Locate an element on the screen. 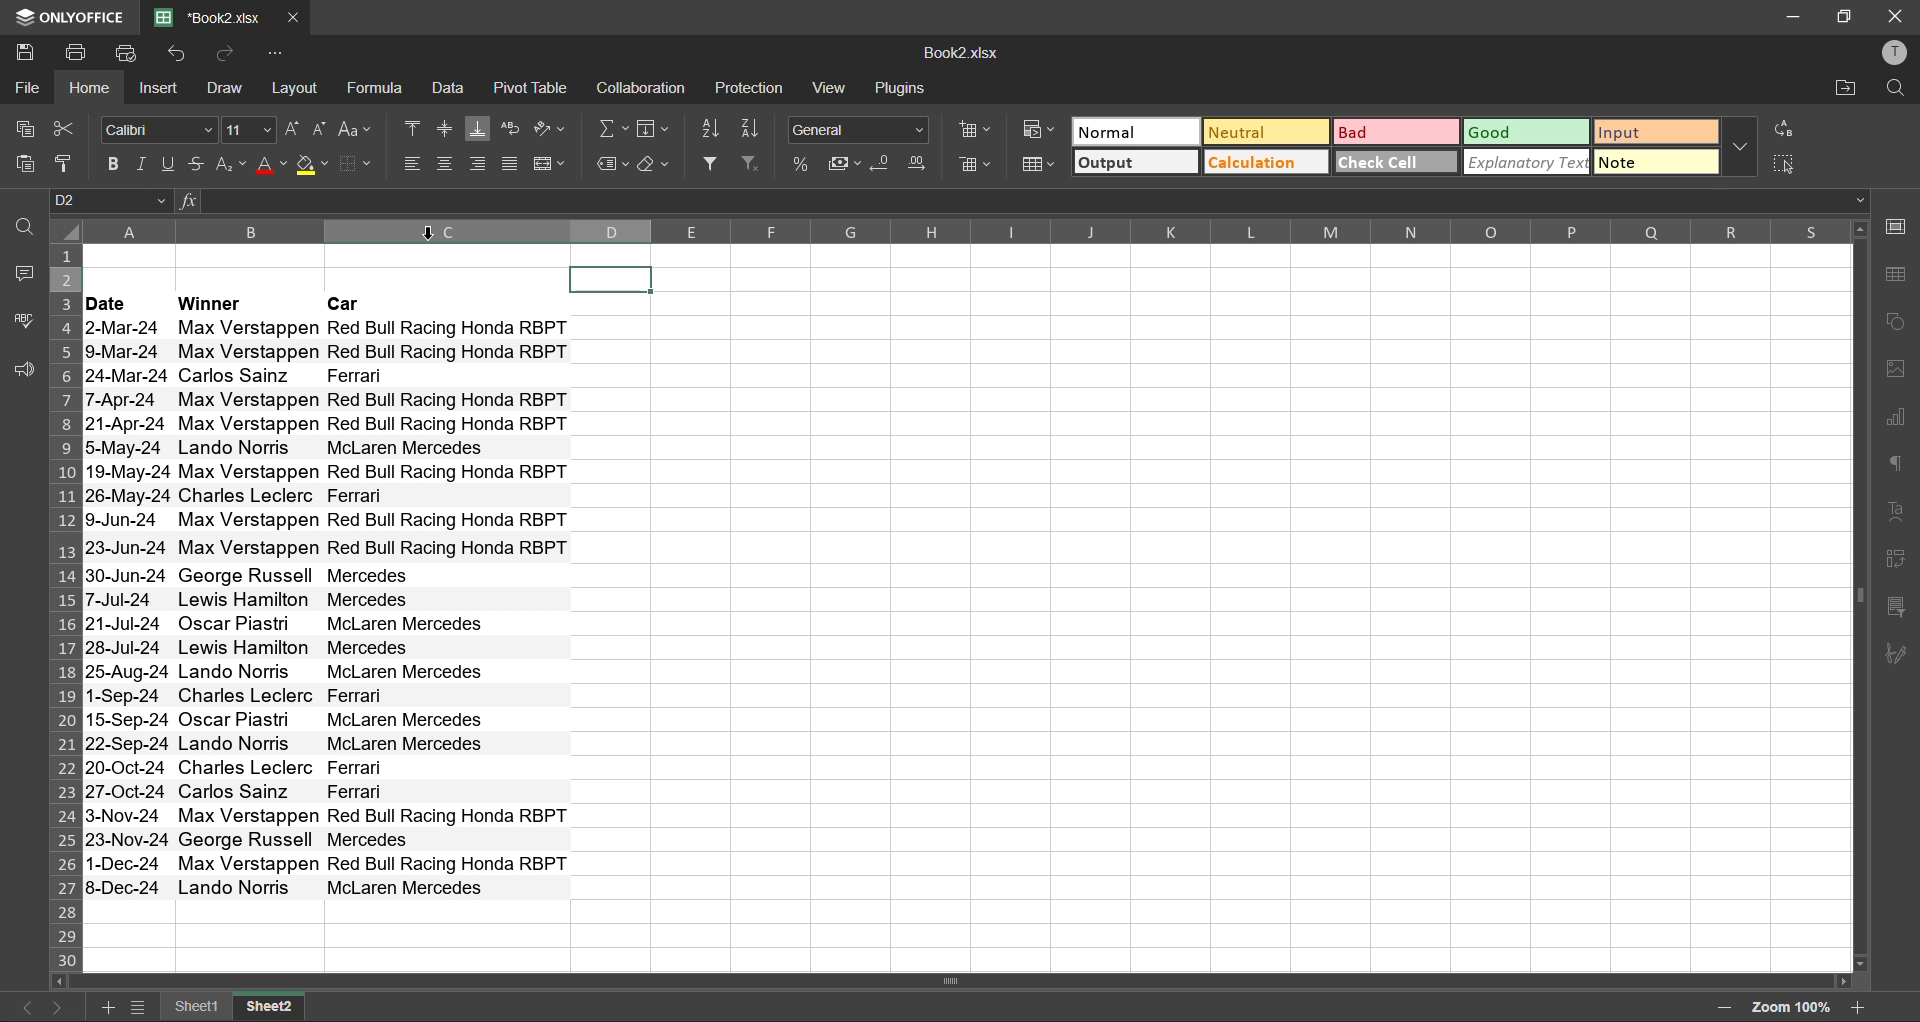 The width and height of the screenshot is (1920, 1022). data is located at coordinates (455, 91).